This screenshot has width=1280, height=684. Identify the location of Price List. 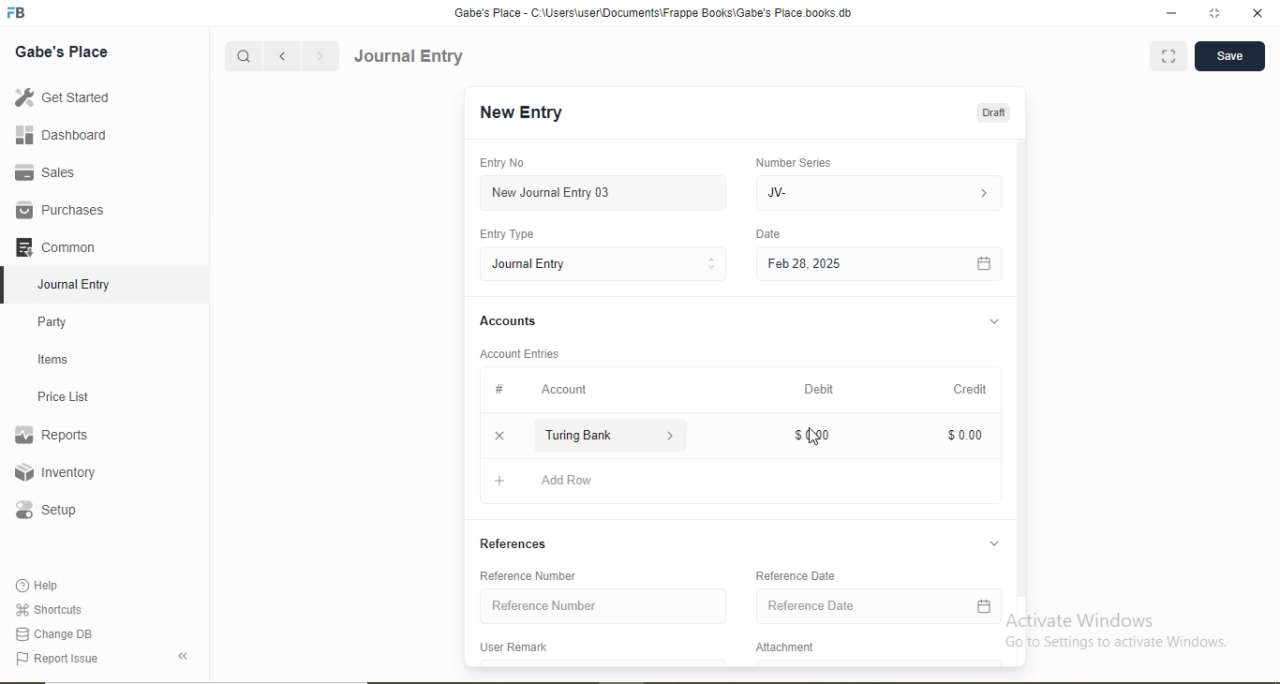
(62, 397).